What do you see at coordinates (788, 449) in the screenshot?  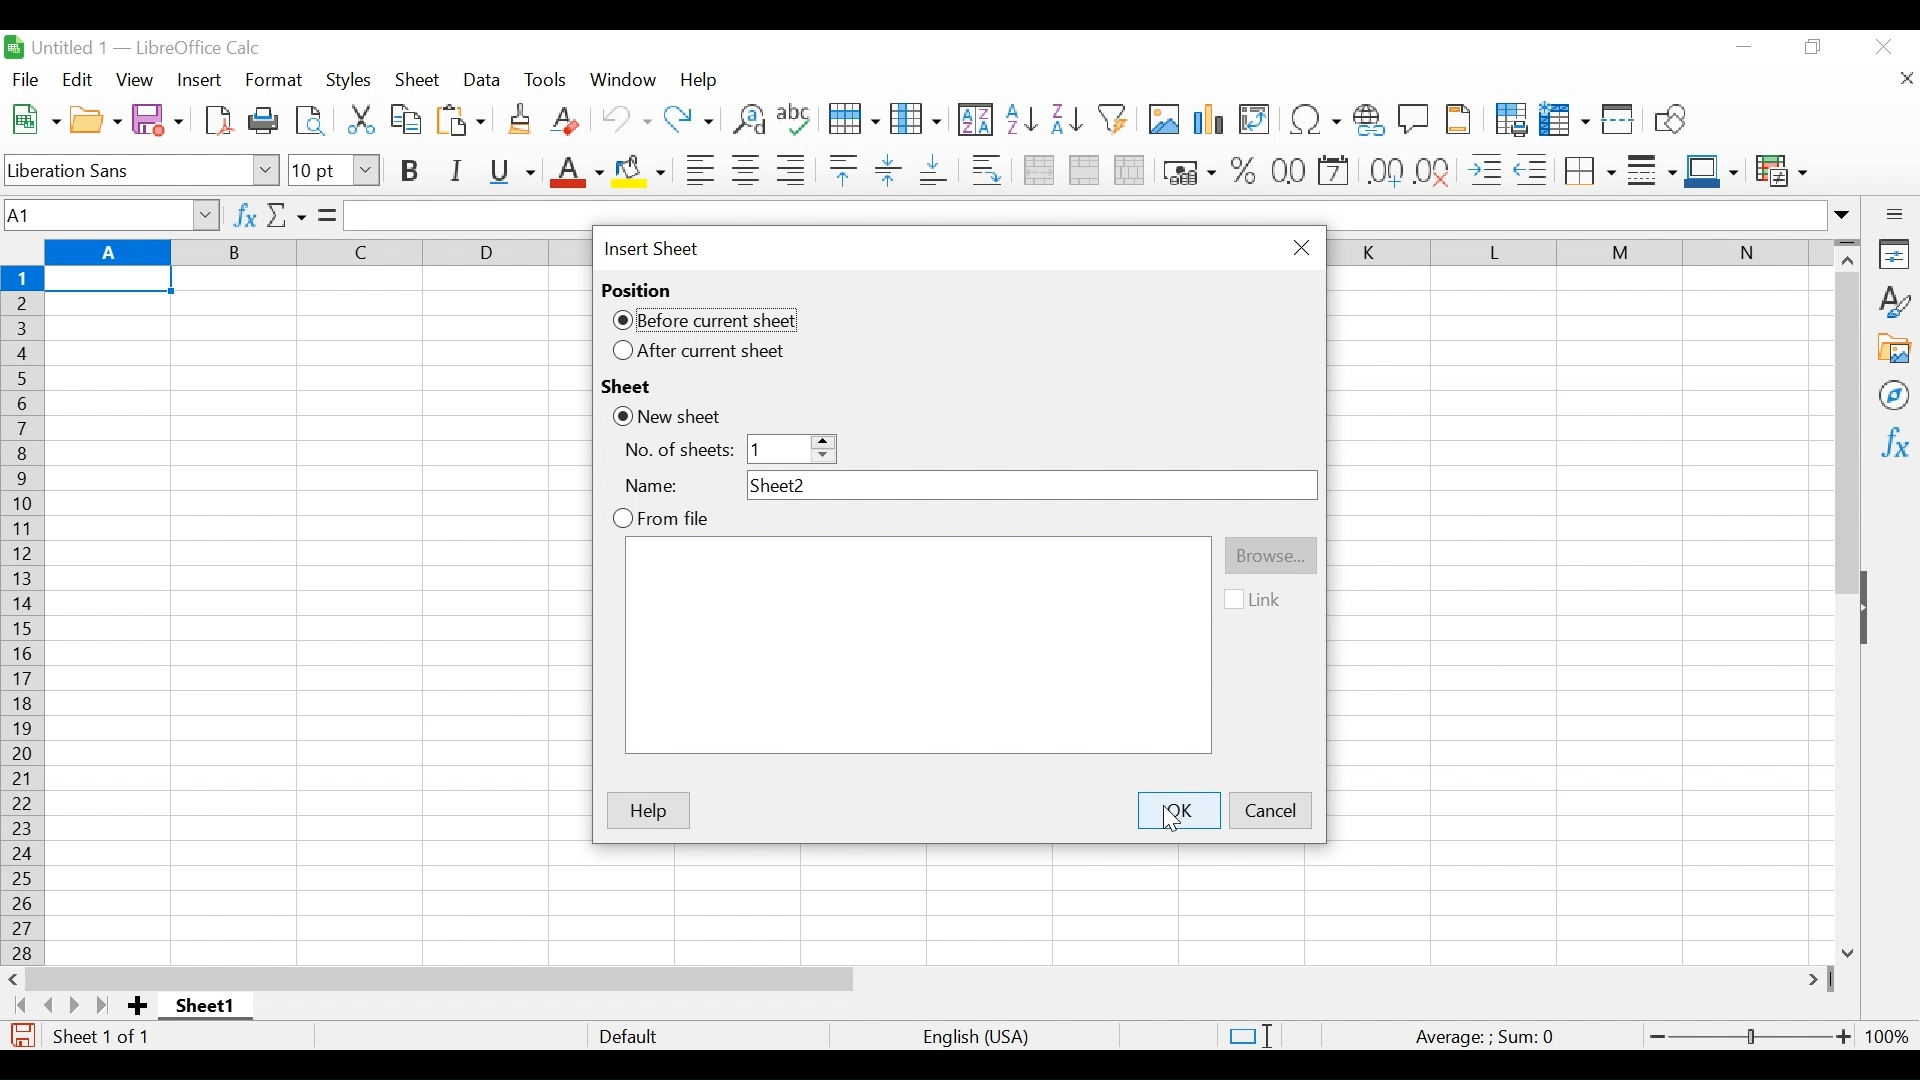 I see `Dropdown ` at bounding box center [788, 449].